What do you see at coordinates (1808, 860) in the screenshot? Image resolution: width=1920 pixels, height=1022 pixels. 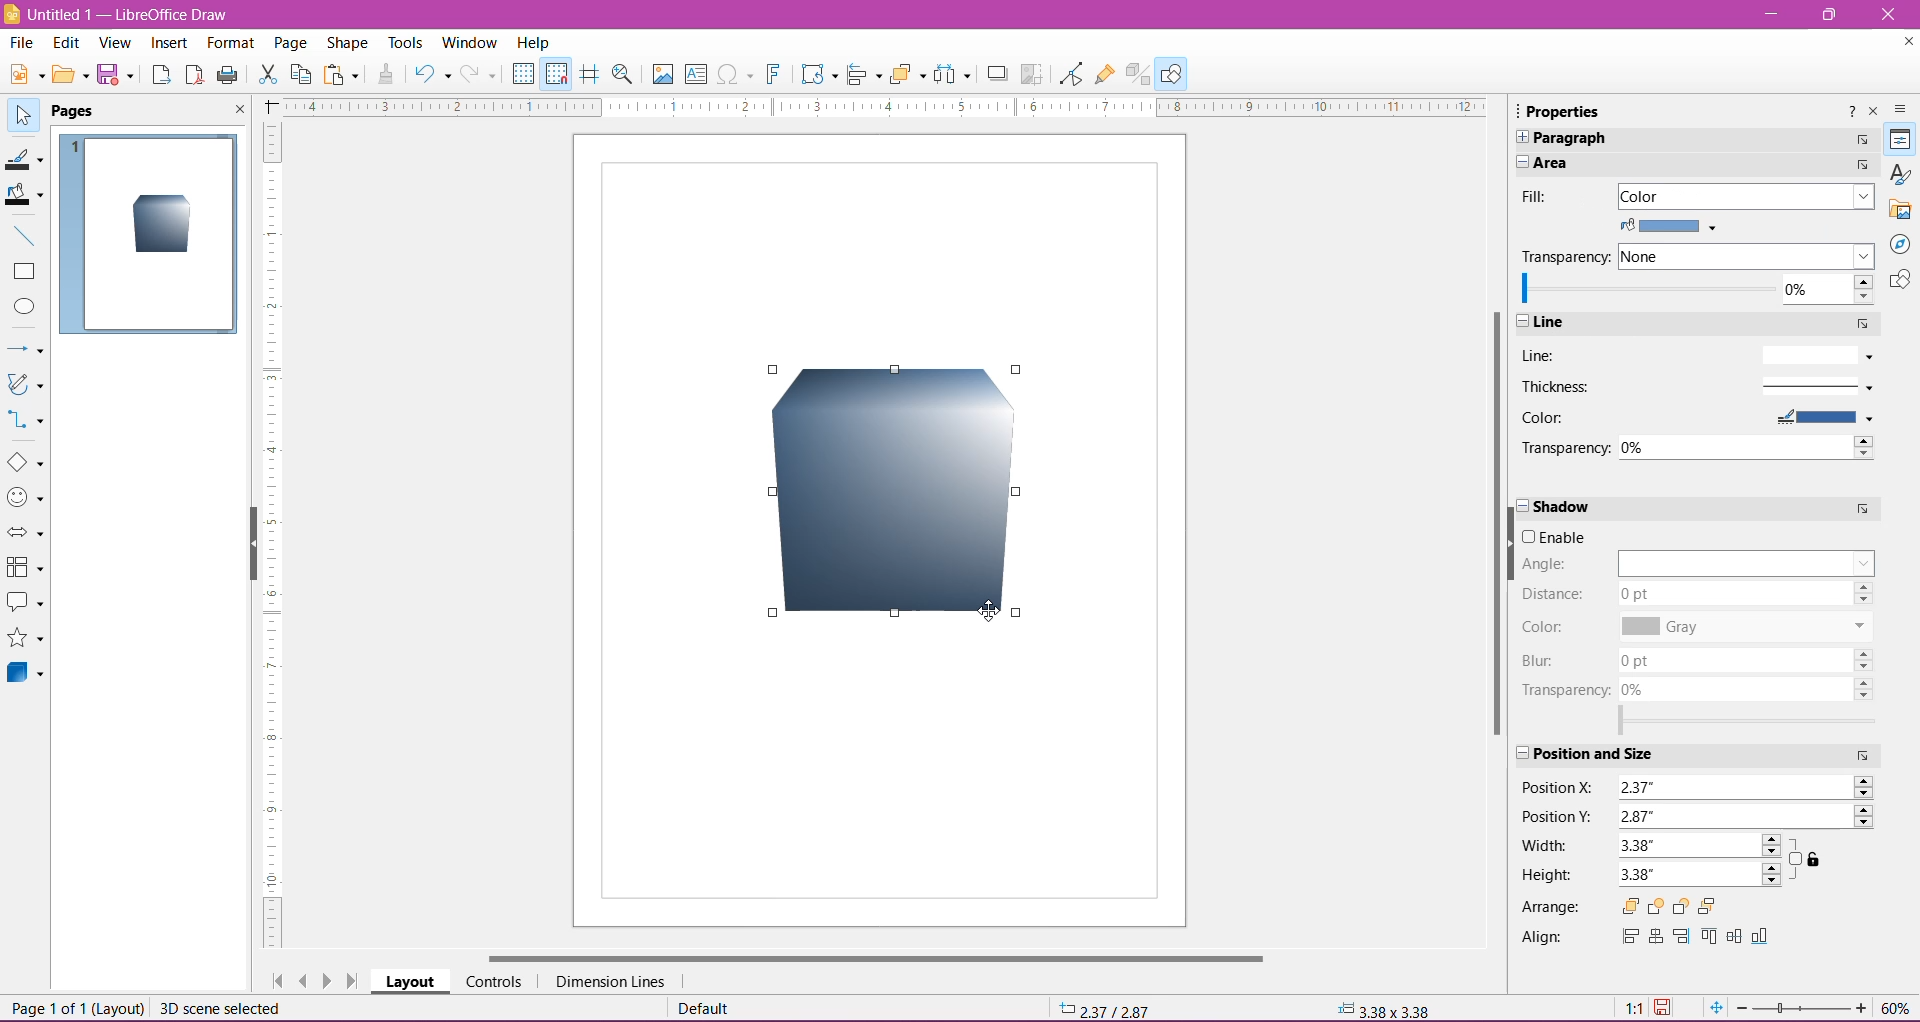 I see `Keep ratio` at bounding box center [1808, 860].